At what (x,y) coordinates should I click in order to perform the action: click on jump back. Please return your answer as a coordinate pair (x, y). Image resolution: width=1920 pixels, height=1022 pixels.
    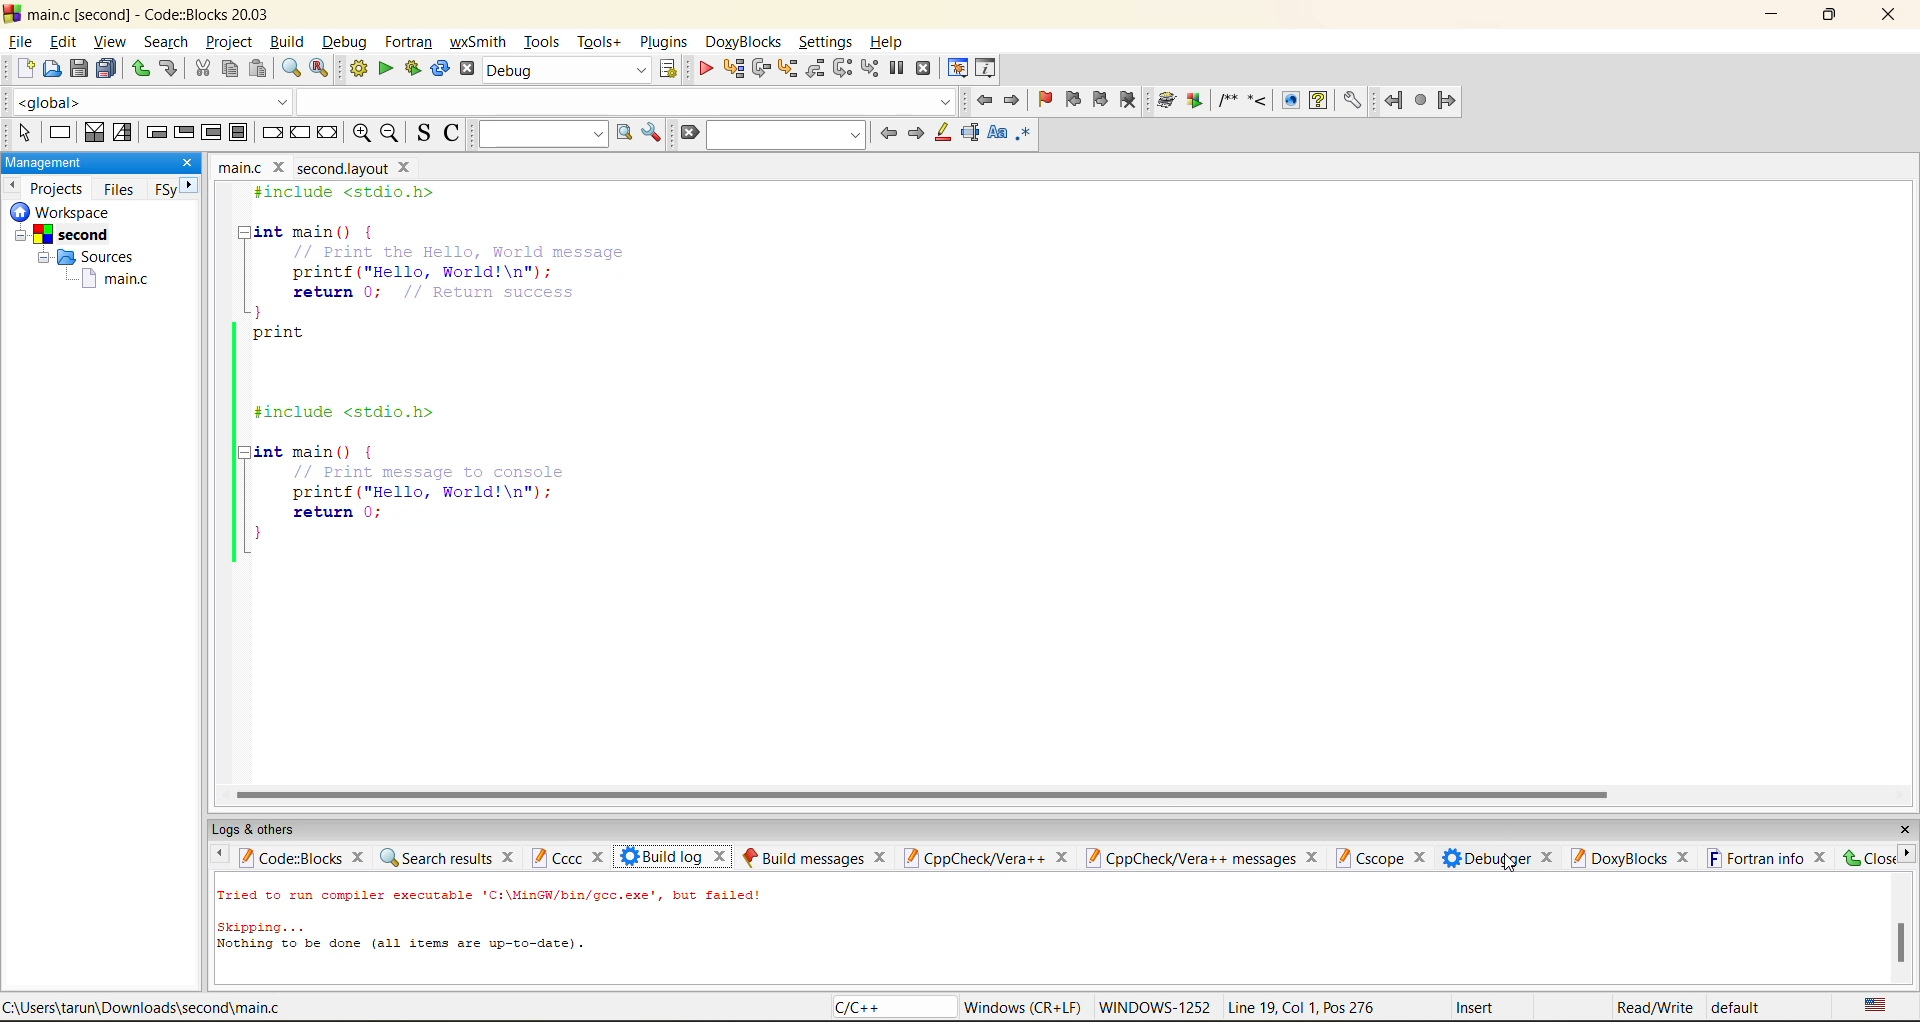
    Looking at the image, I should click on (987, 102).